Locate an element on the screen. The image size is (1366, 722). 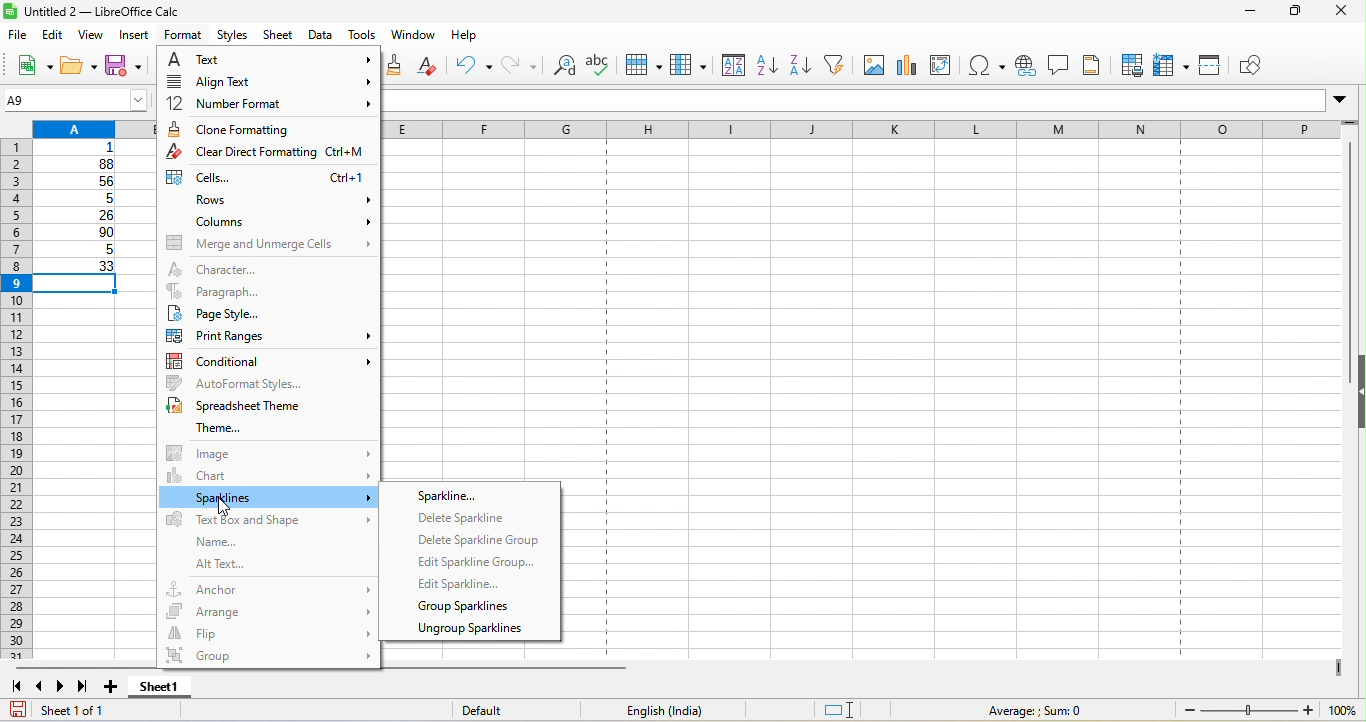
columns is located at coordinates (271, 222).